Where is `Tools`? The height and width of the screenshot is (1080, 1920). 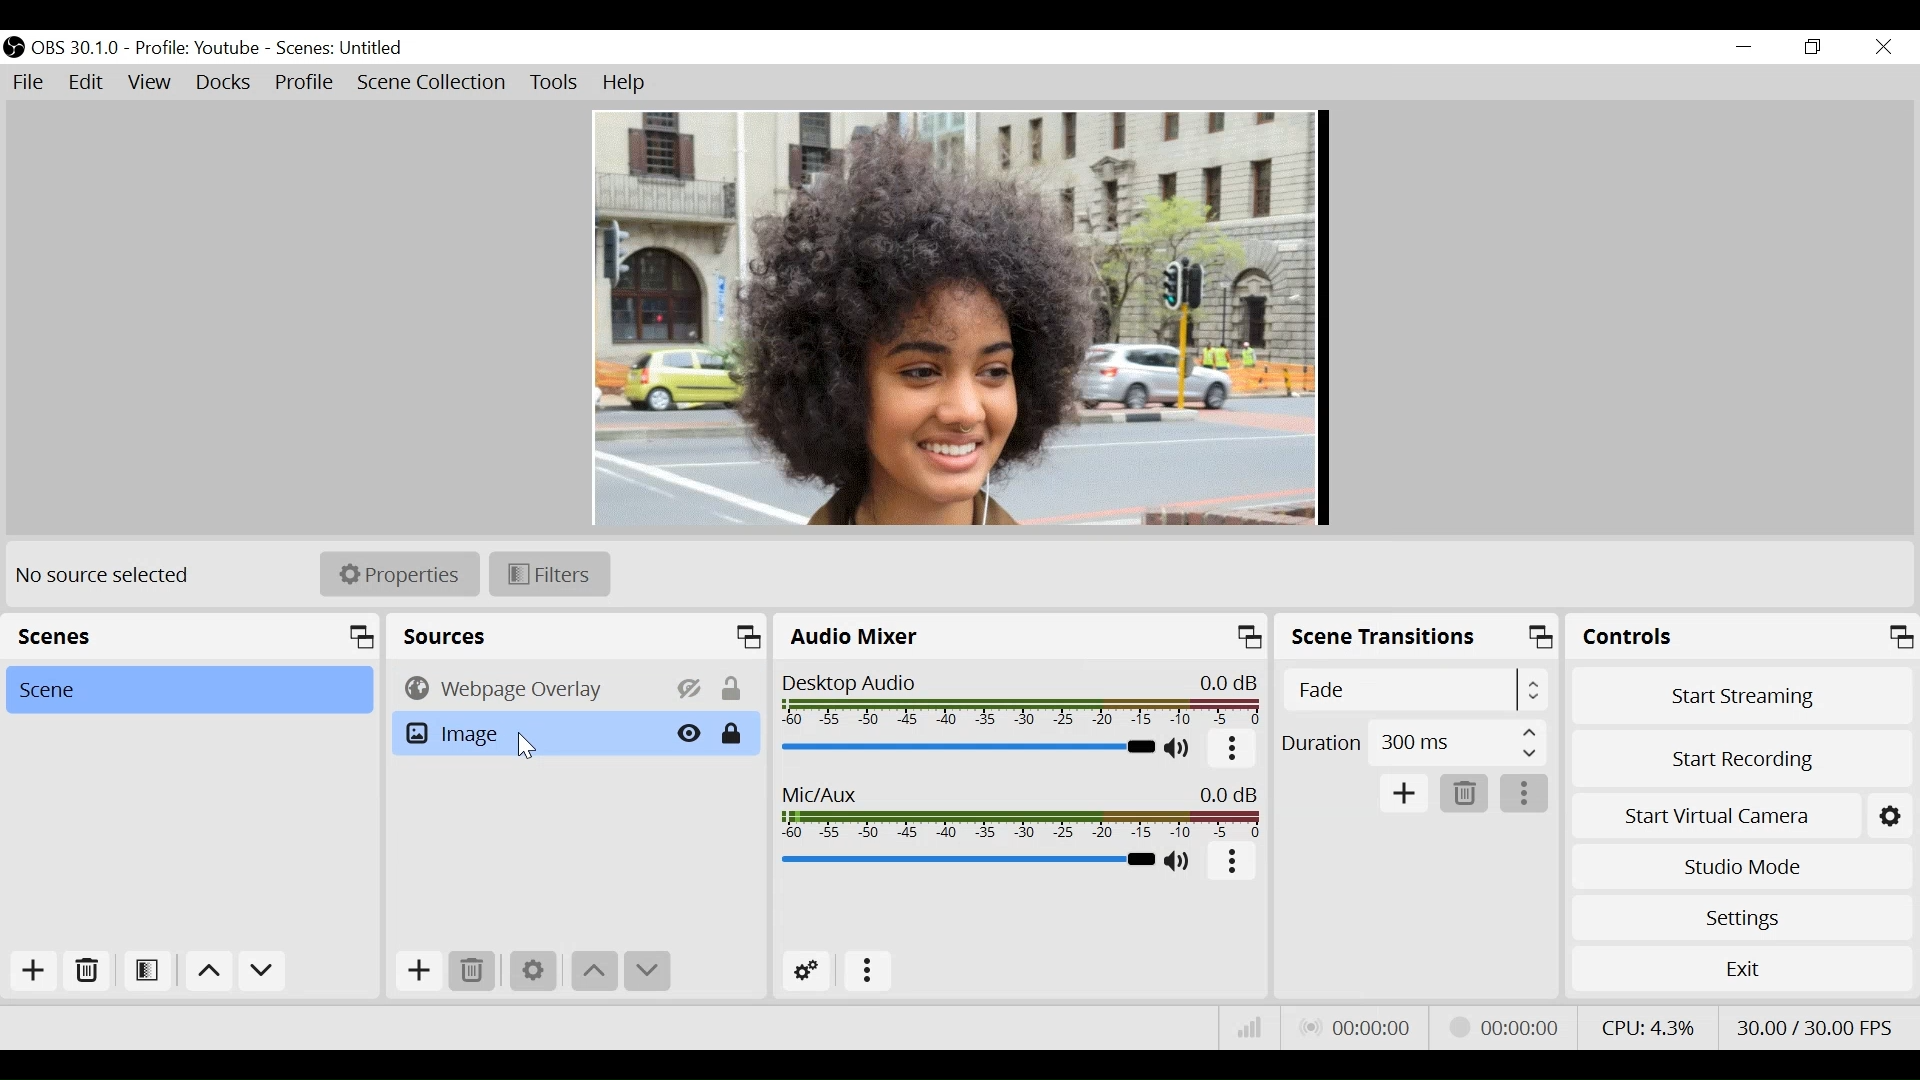 Tools is located at coordinates (555, 83).